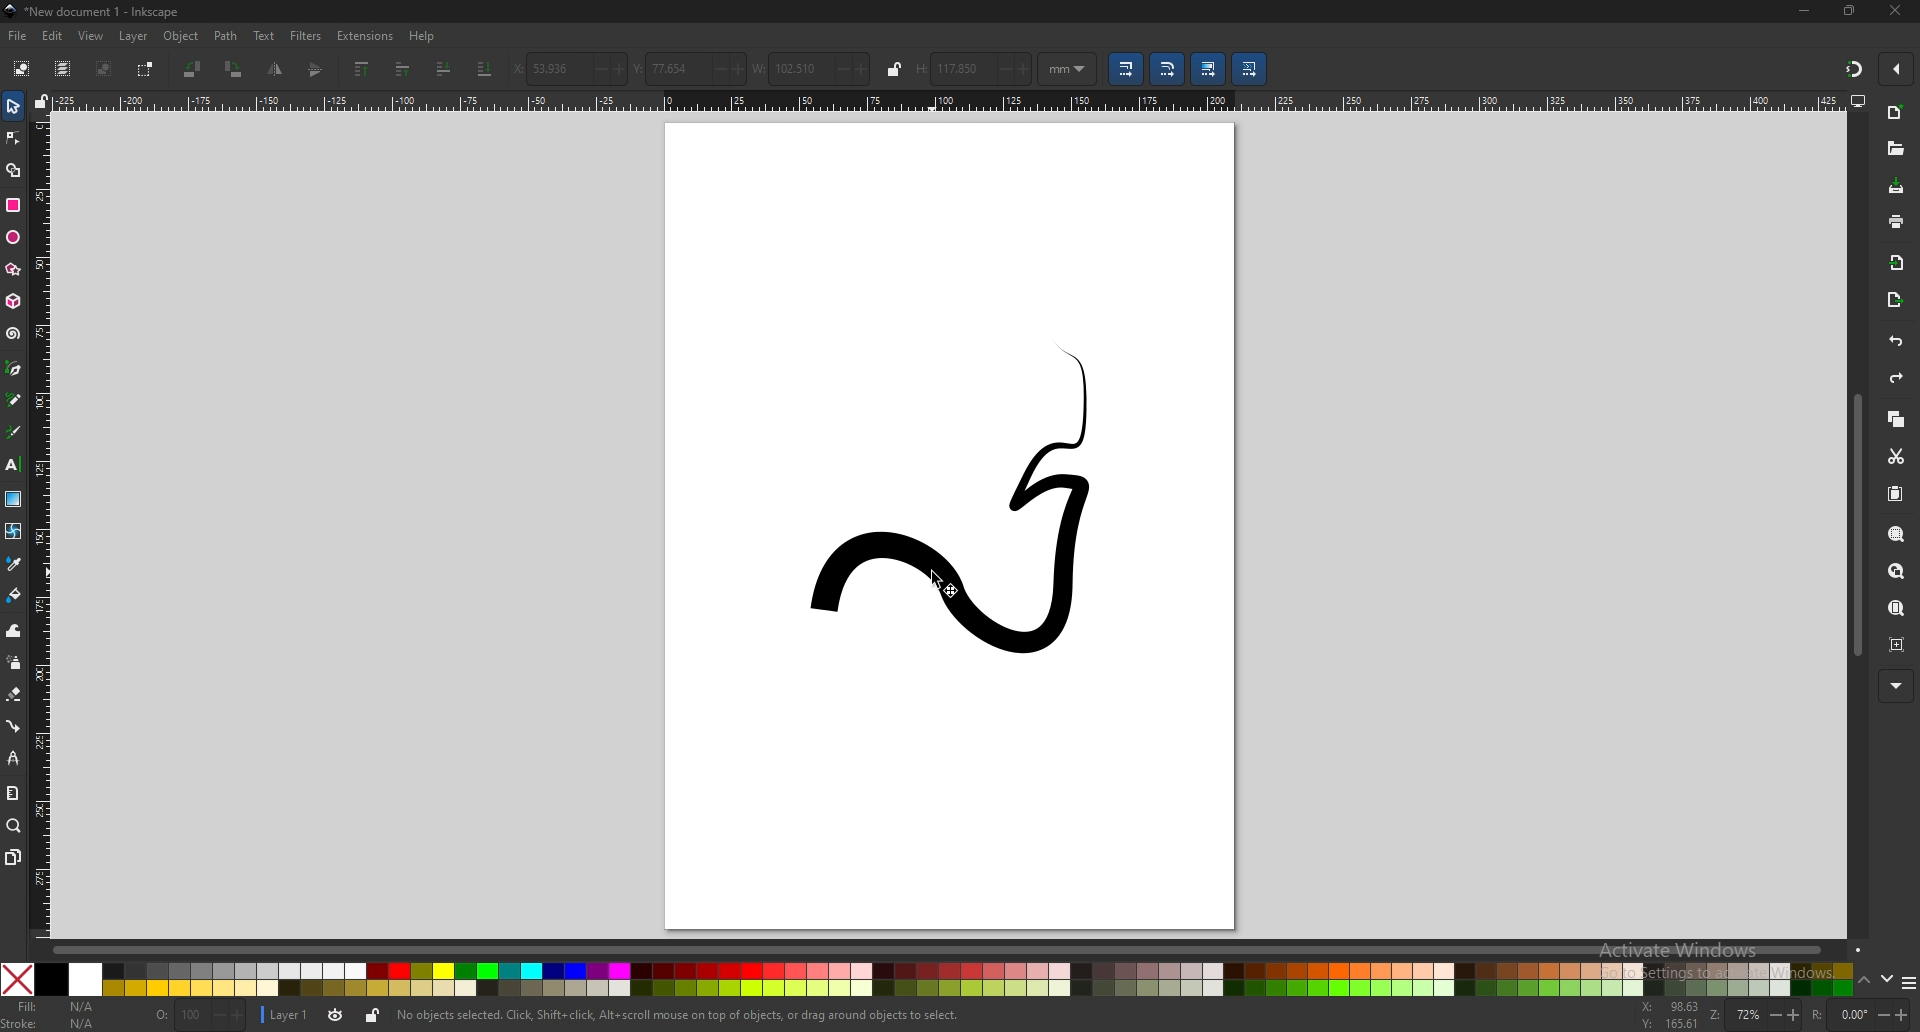 This screenshot has height=1032, width=1920. Describe the element at coordinates (182, 36) in the screenshot. I see `object` at that location.